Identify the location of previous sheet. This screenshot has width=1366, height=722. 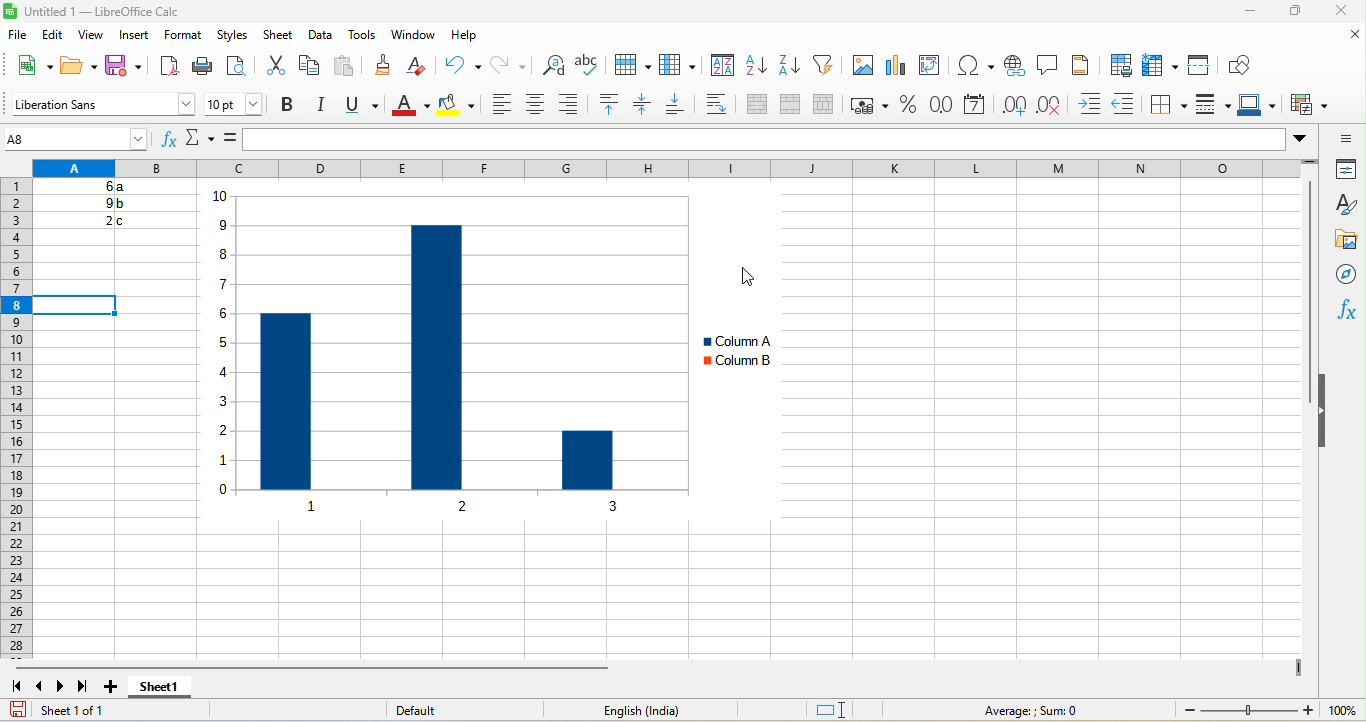
(41, 688).